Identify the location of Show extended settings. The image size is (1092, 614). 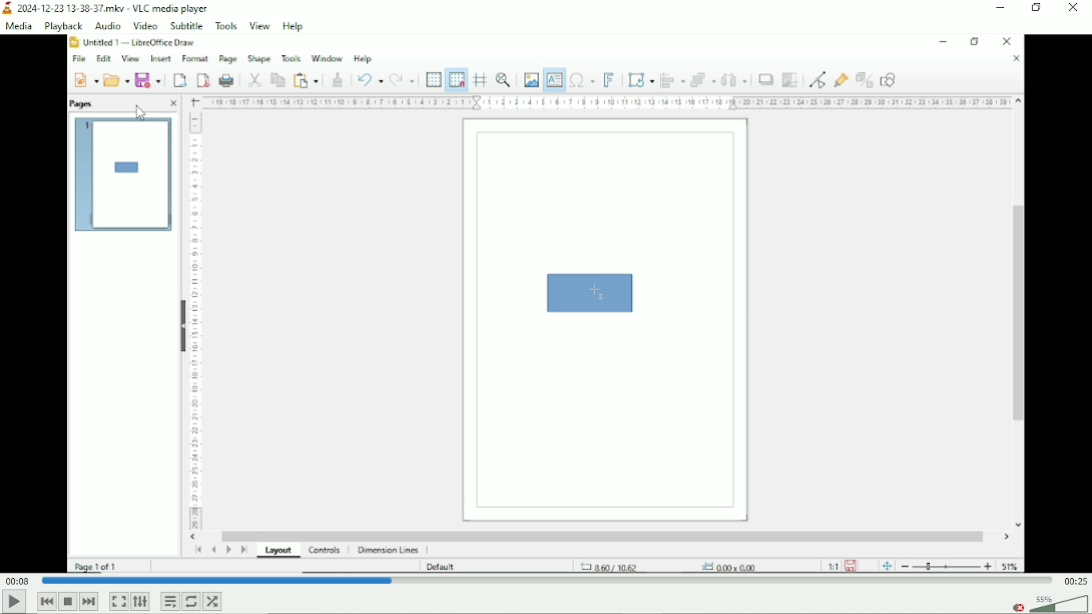
(141, 602).